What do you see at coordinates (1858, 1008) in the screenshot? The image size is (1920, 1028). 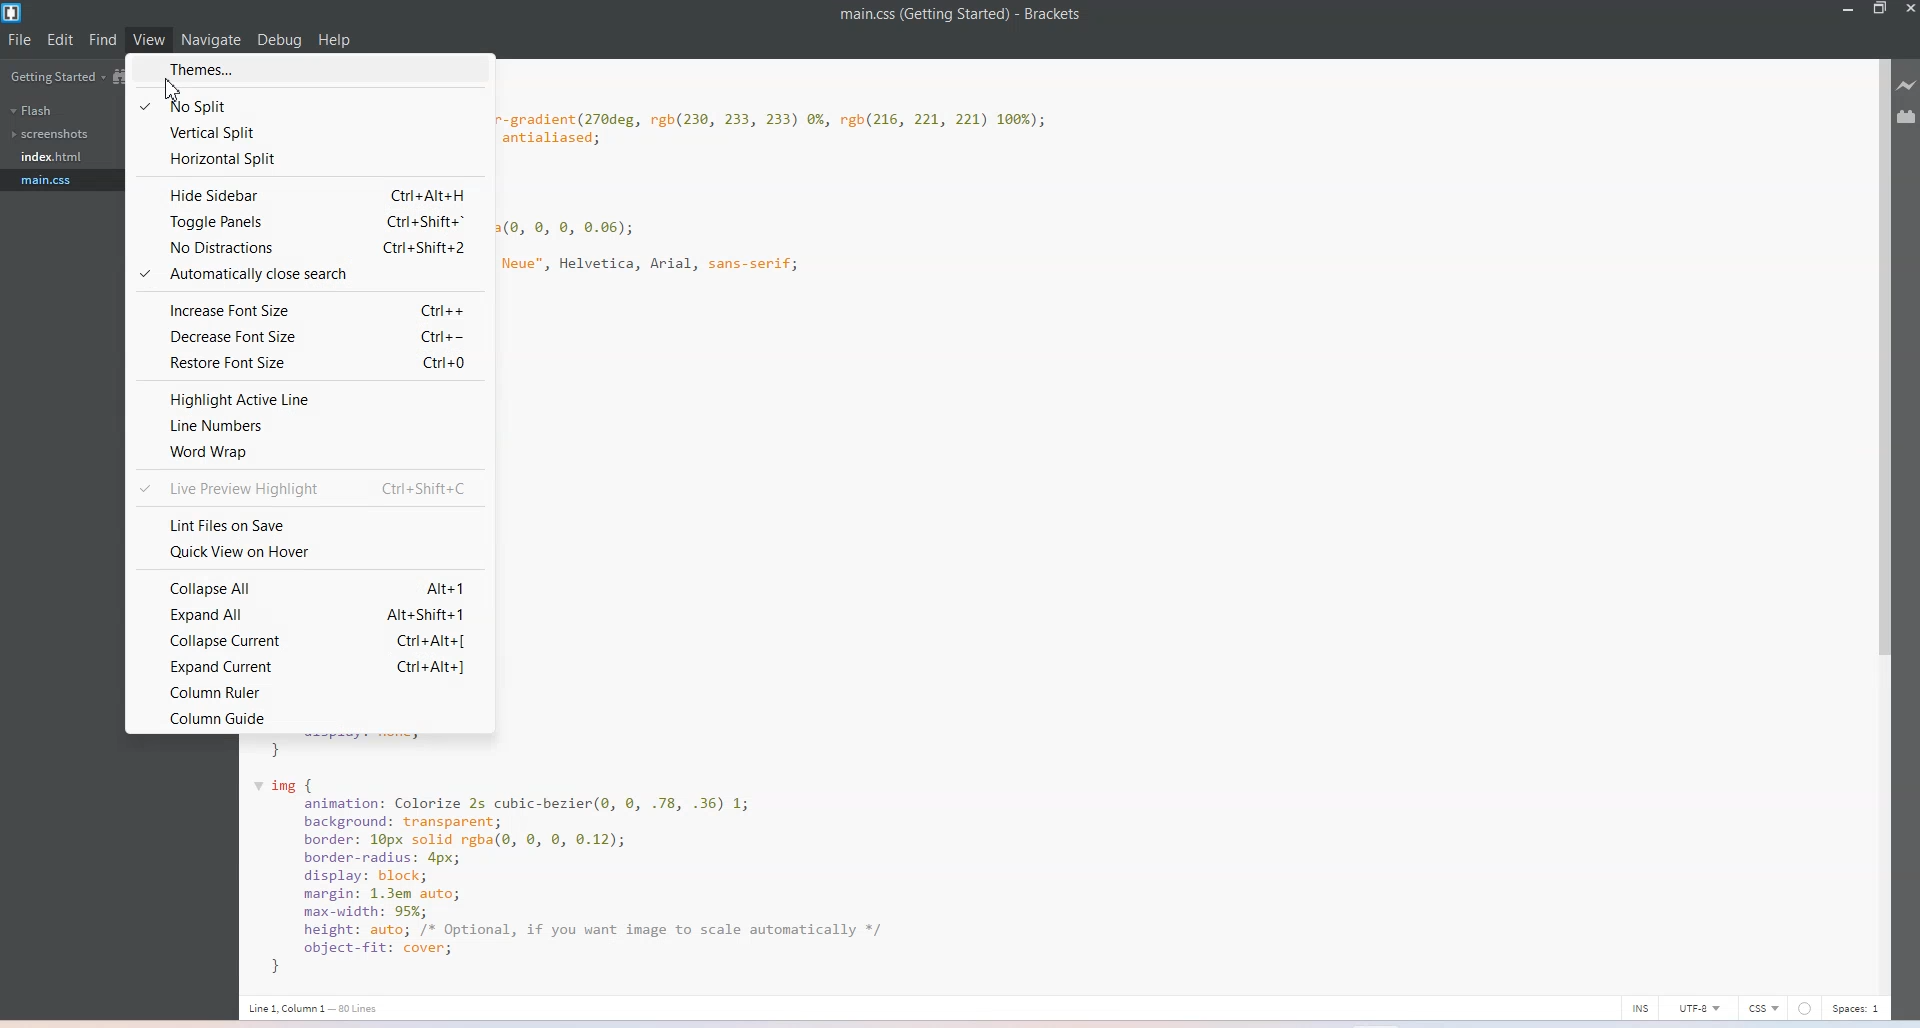 I see `Spaces 1` at bounding box center [1858, 1008].